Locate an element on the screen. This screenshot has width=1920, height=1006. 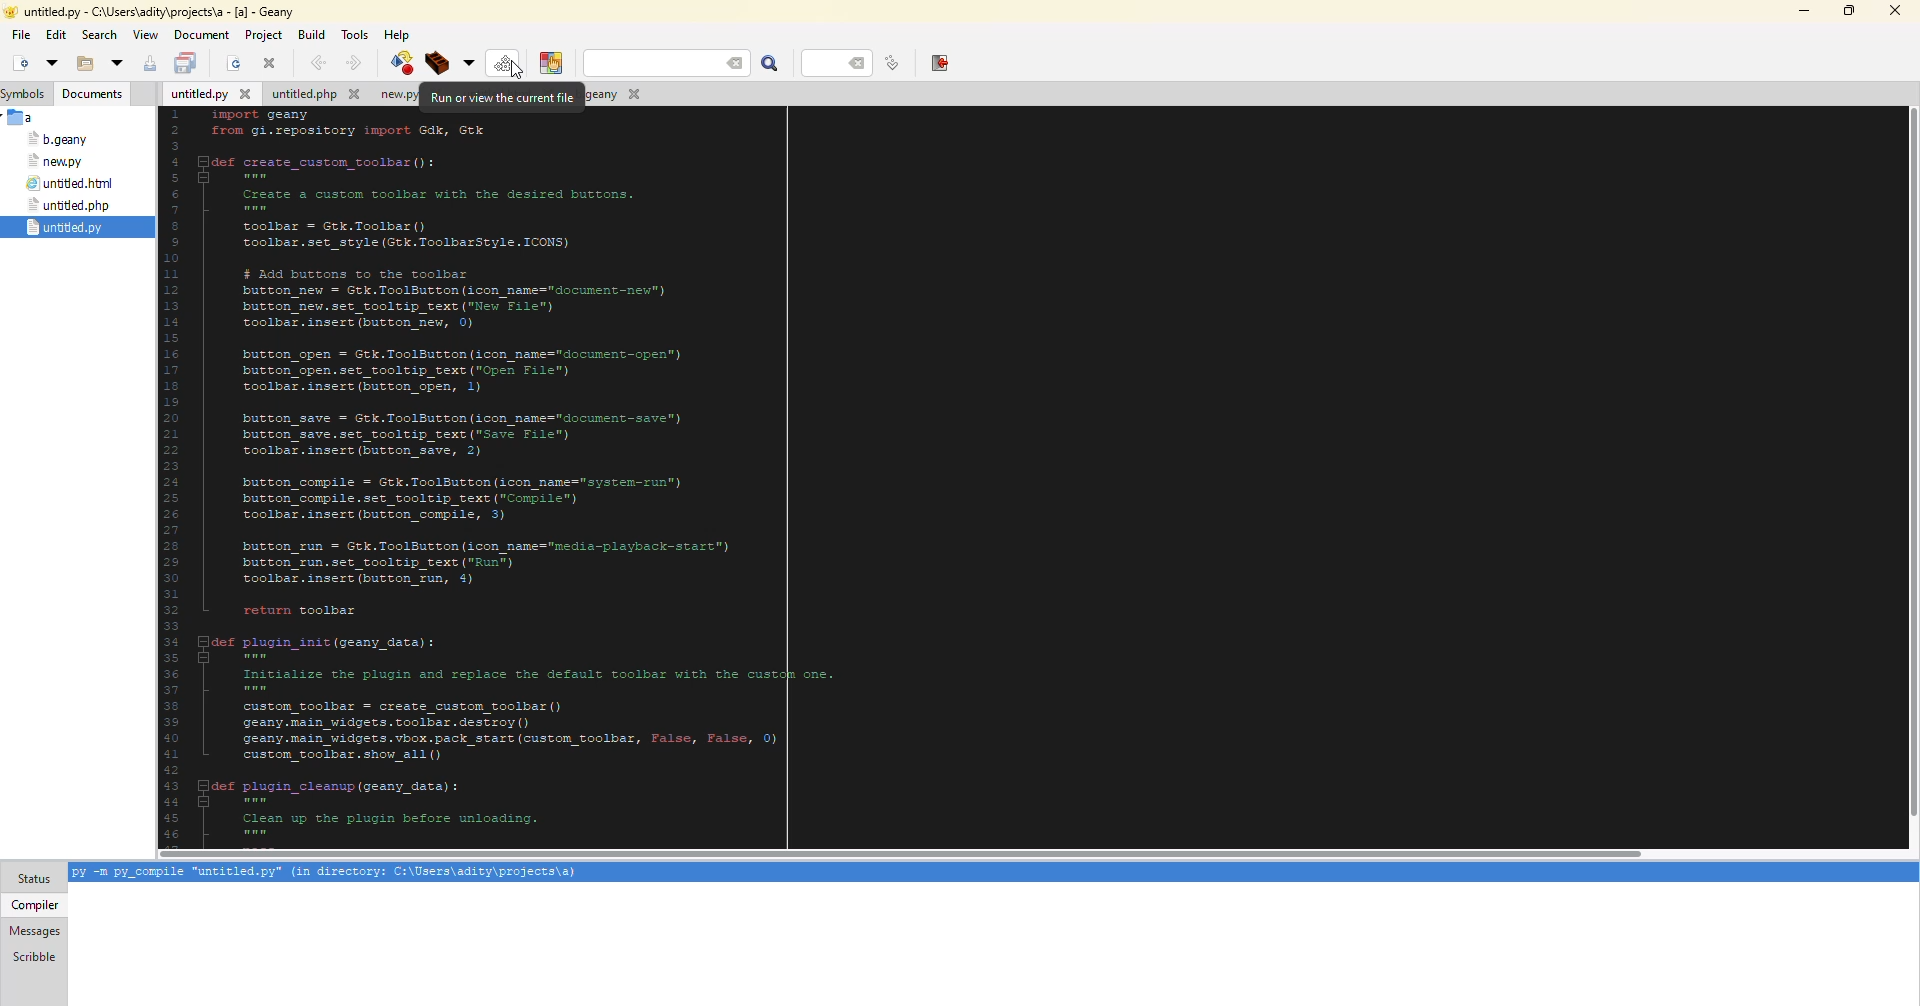
edit is located at coordinates (55, 36).